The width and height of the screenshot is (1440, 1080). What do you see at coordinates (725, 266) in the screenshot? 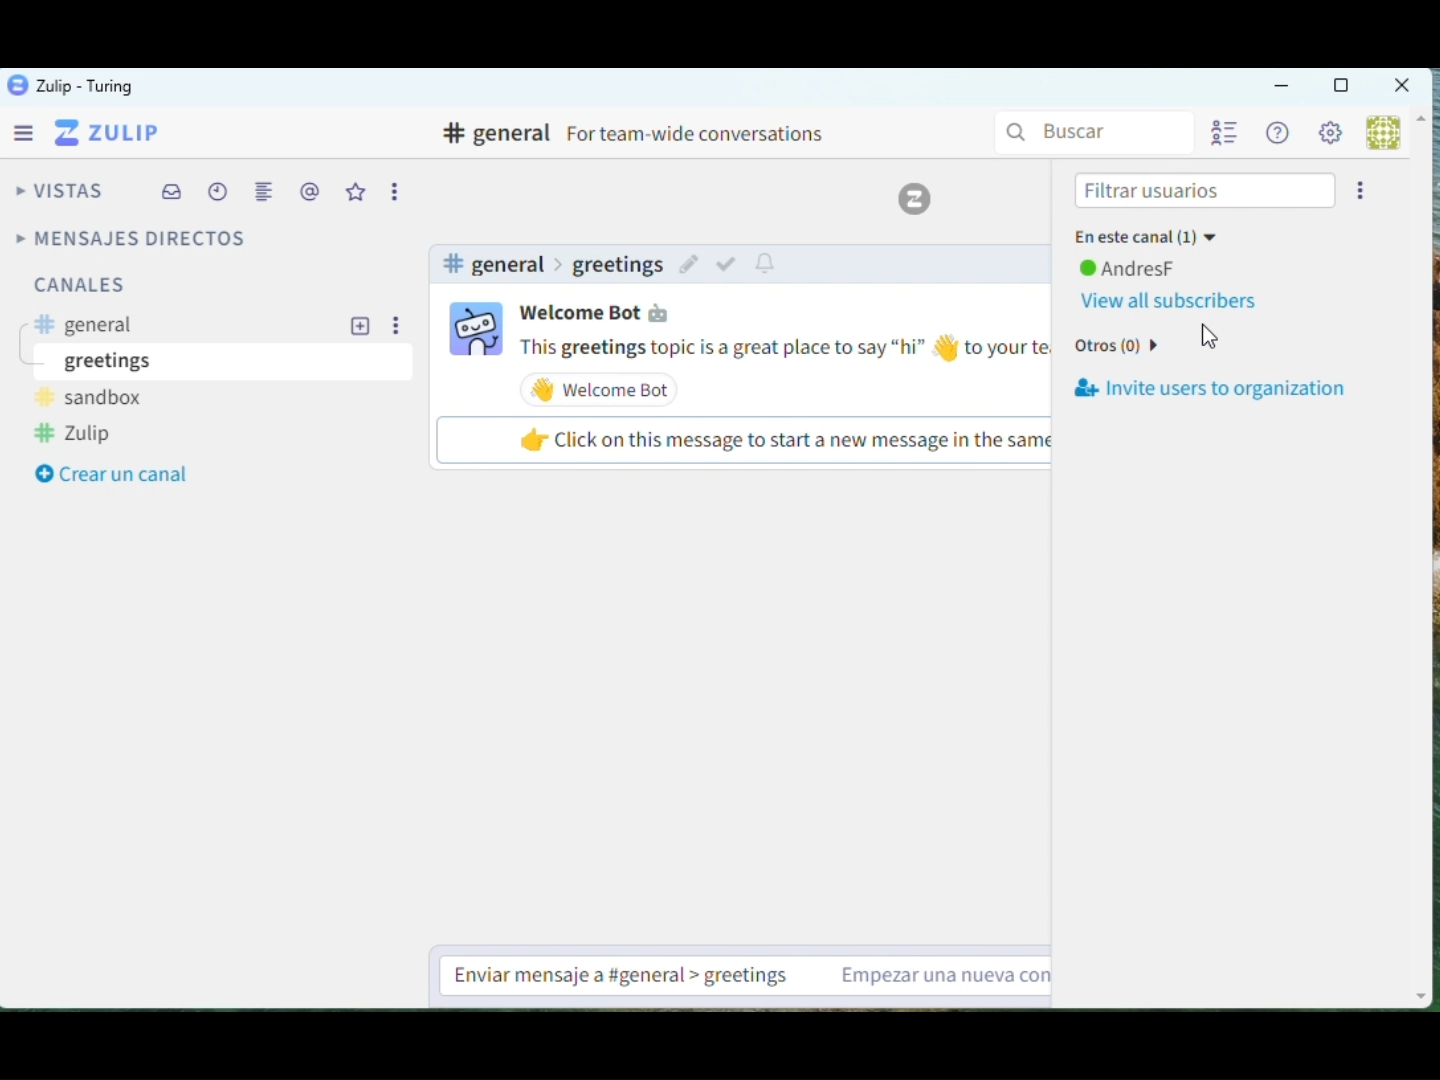
I see `mark` at bounding box center [725, 266].